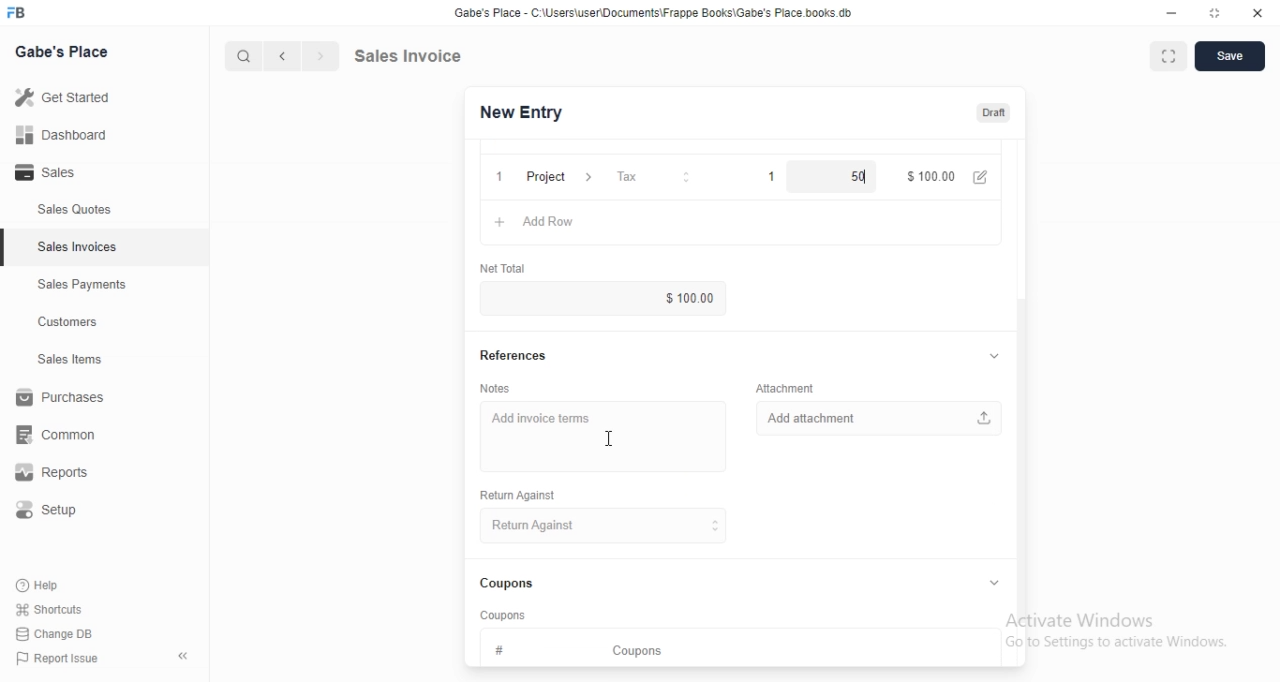  Describe the element at coordinates (555, 222) in the screenshot. I see `Add row` at that location.